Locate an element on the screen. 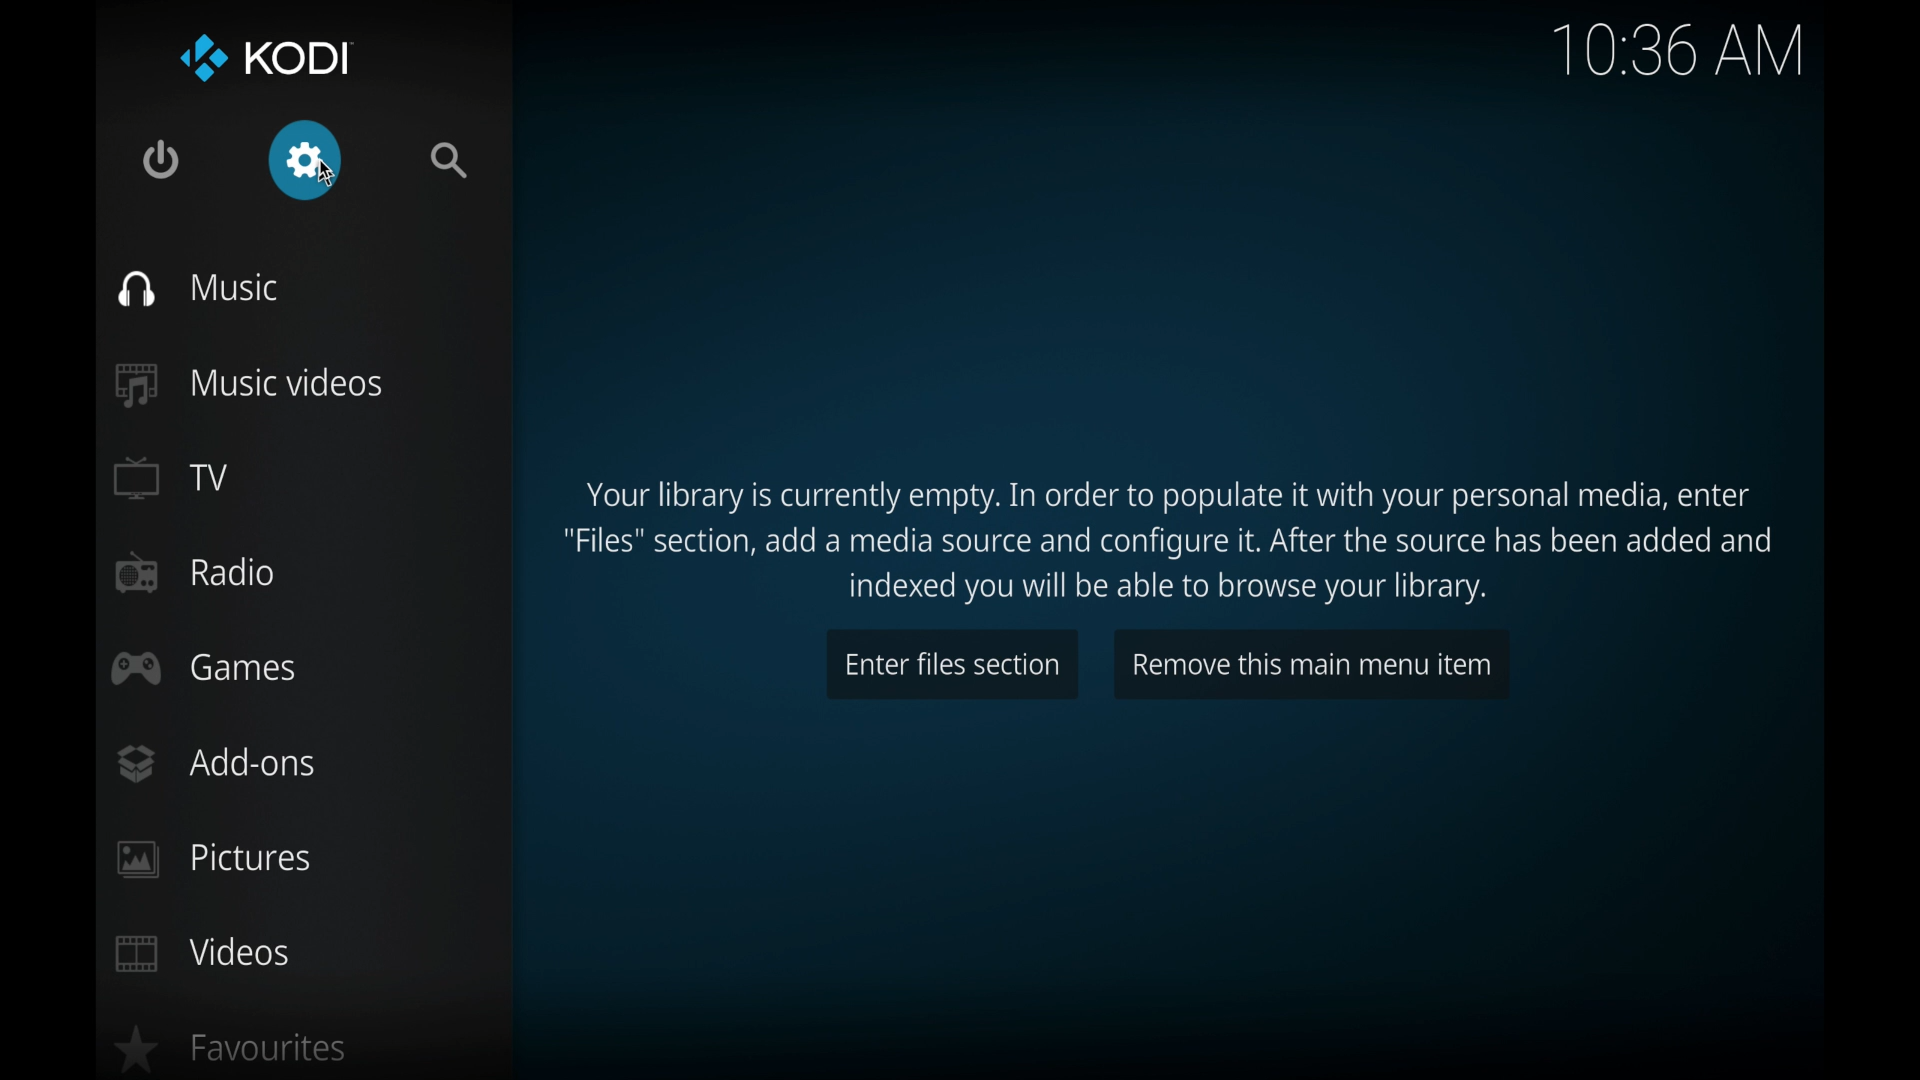 The height and width of the screenshot is (1080, 1920). remove this main menu item is located at coordinates (1313, 664).